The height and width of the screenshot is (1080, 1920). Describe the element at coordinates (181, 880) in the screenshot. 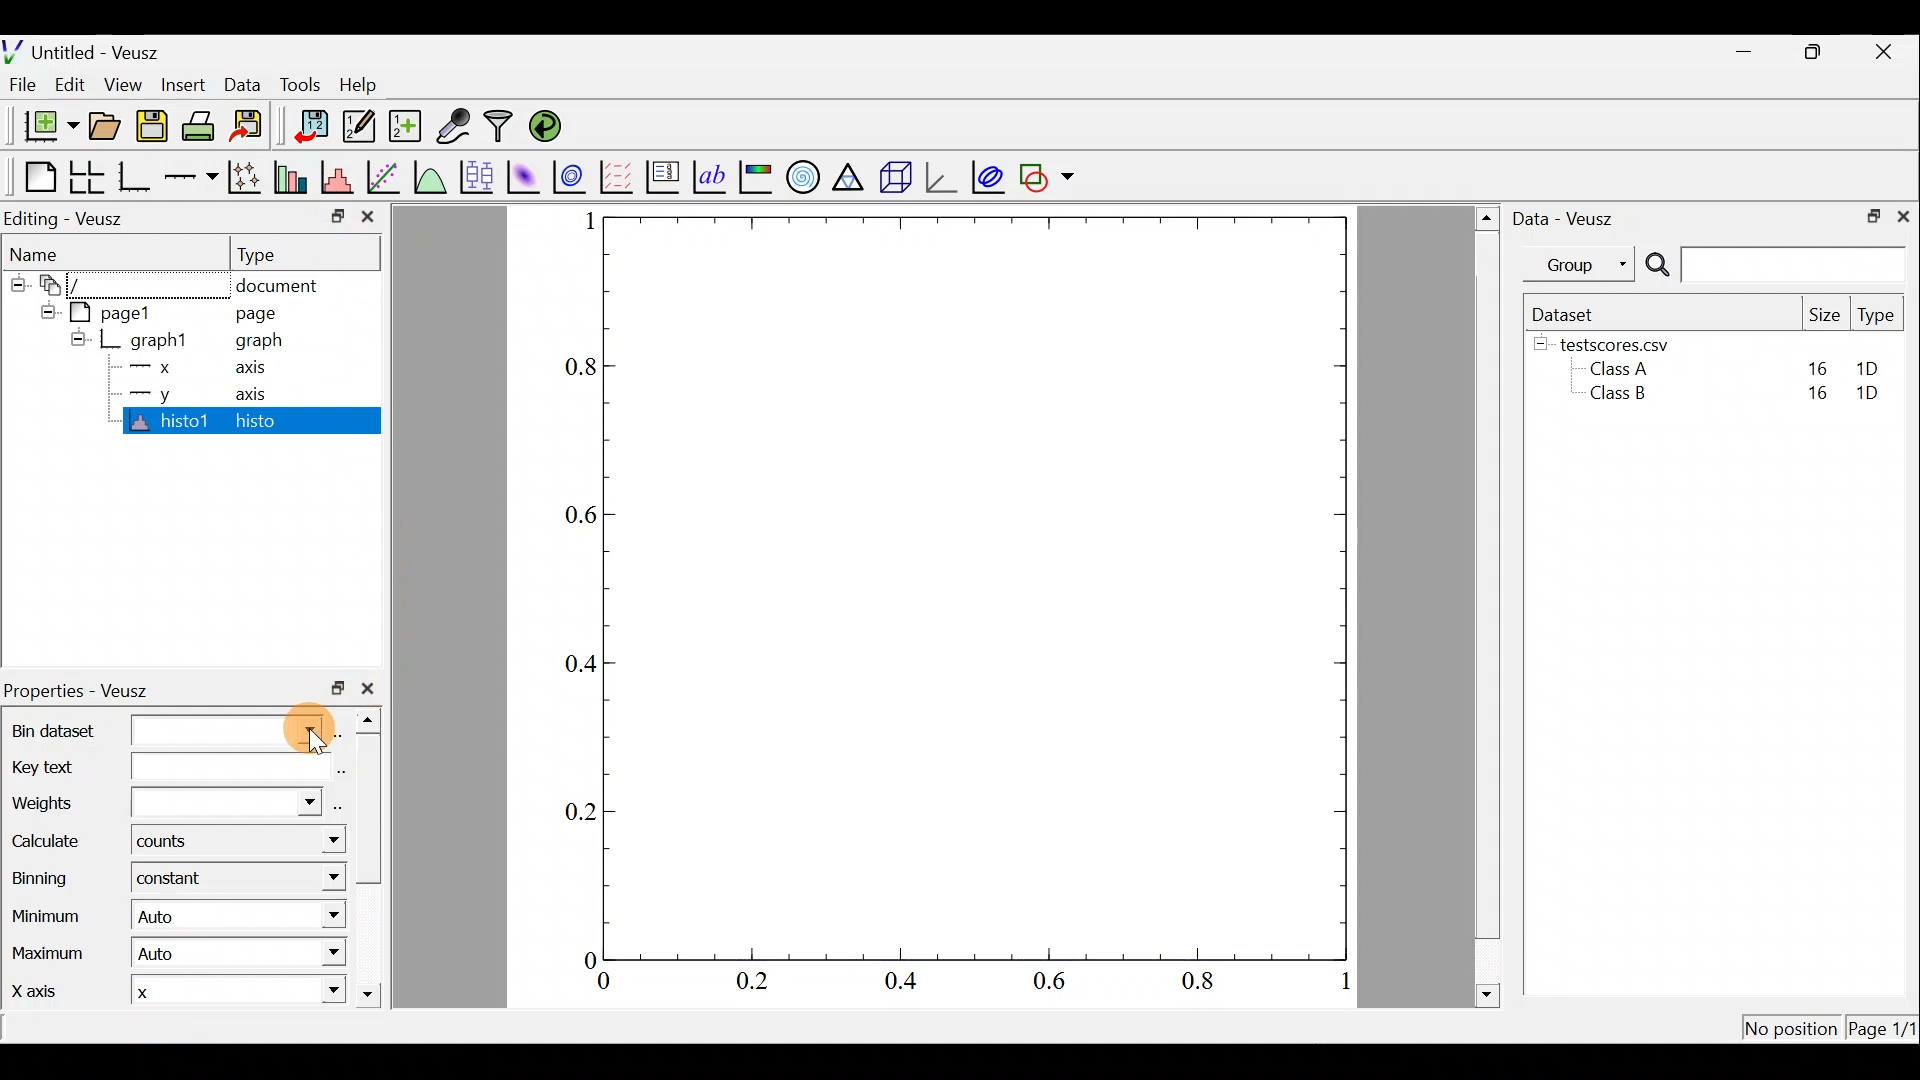

I see `constant` at that location.